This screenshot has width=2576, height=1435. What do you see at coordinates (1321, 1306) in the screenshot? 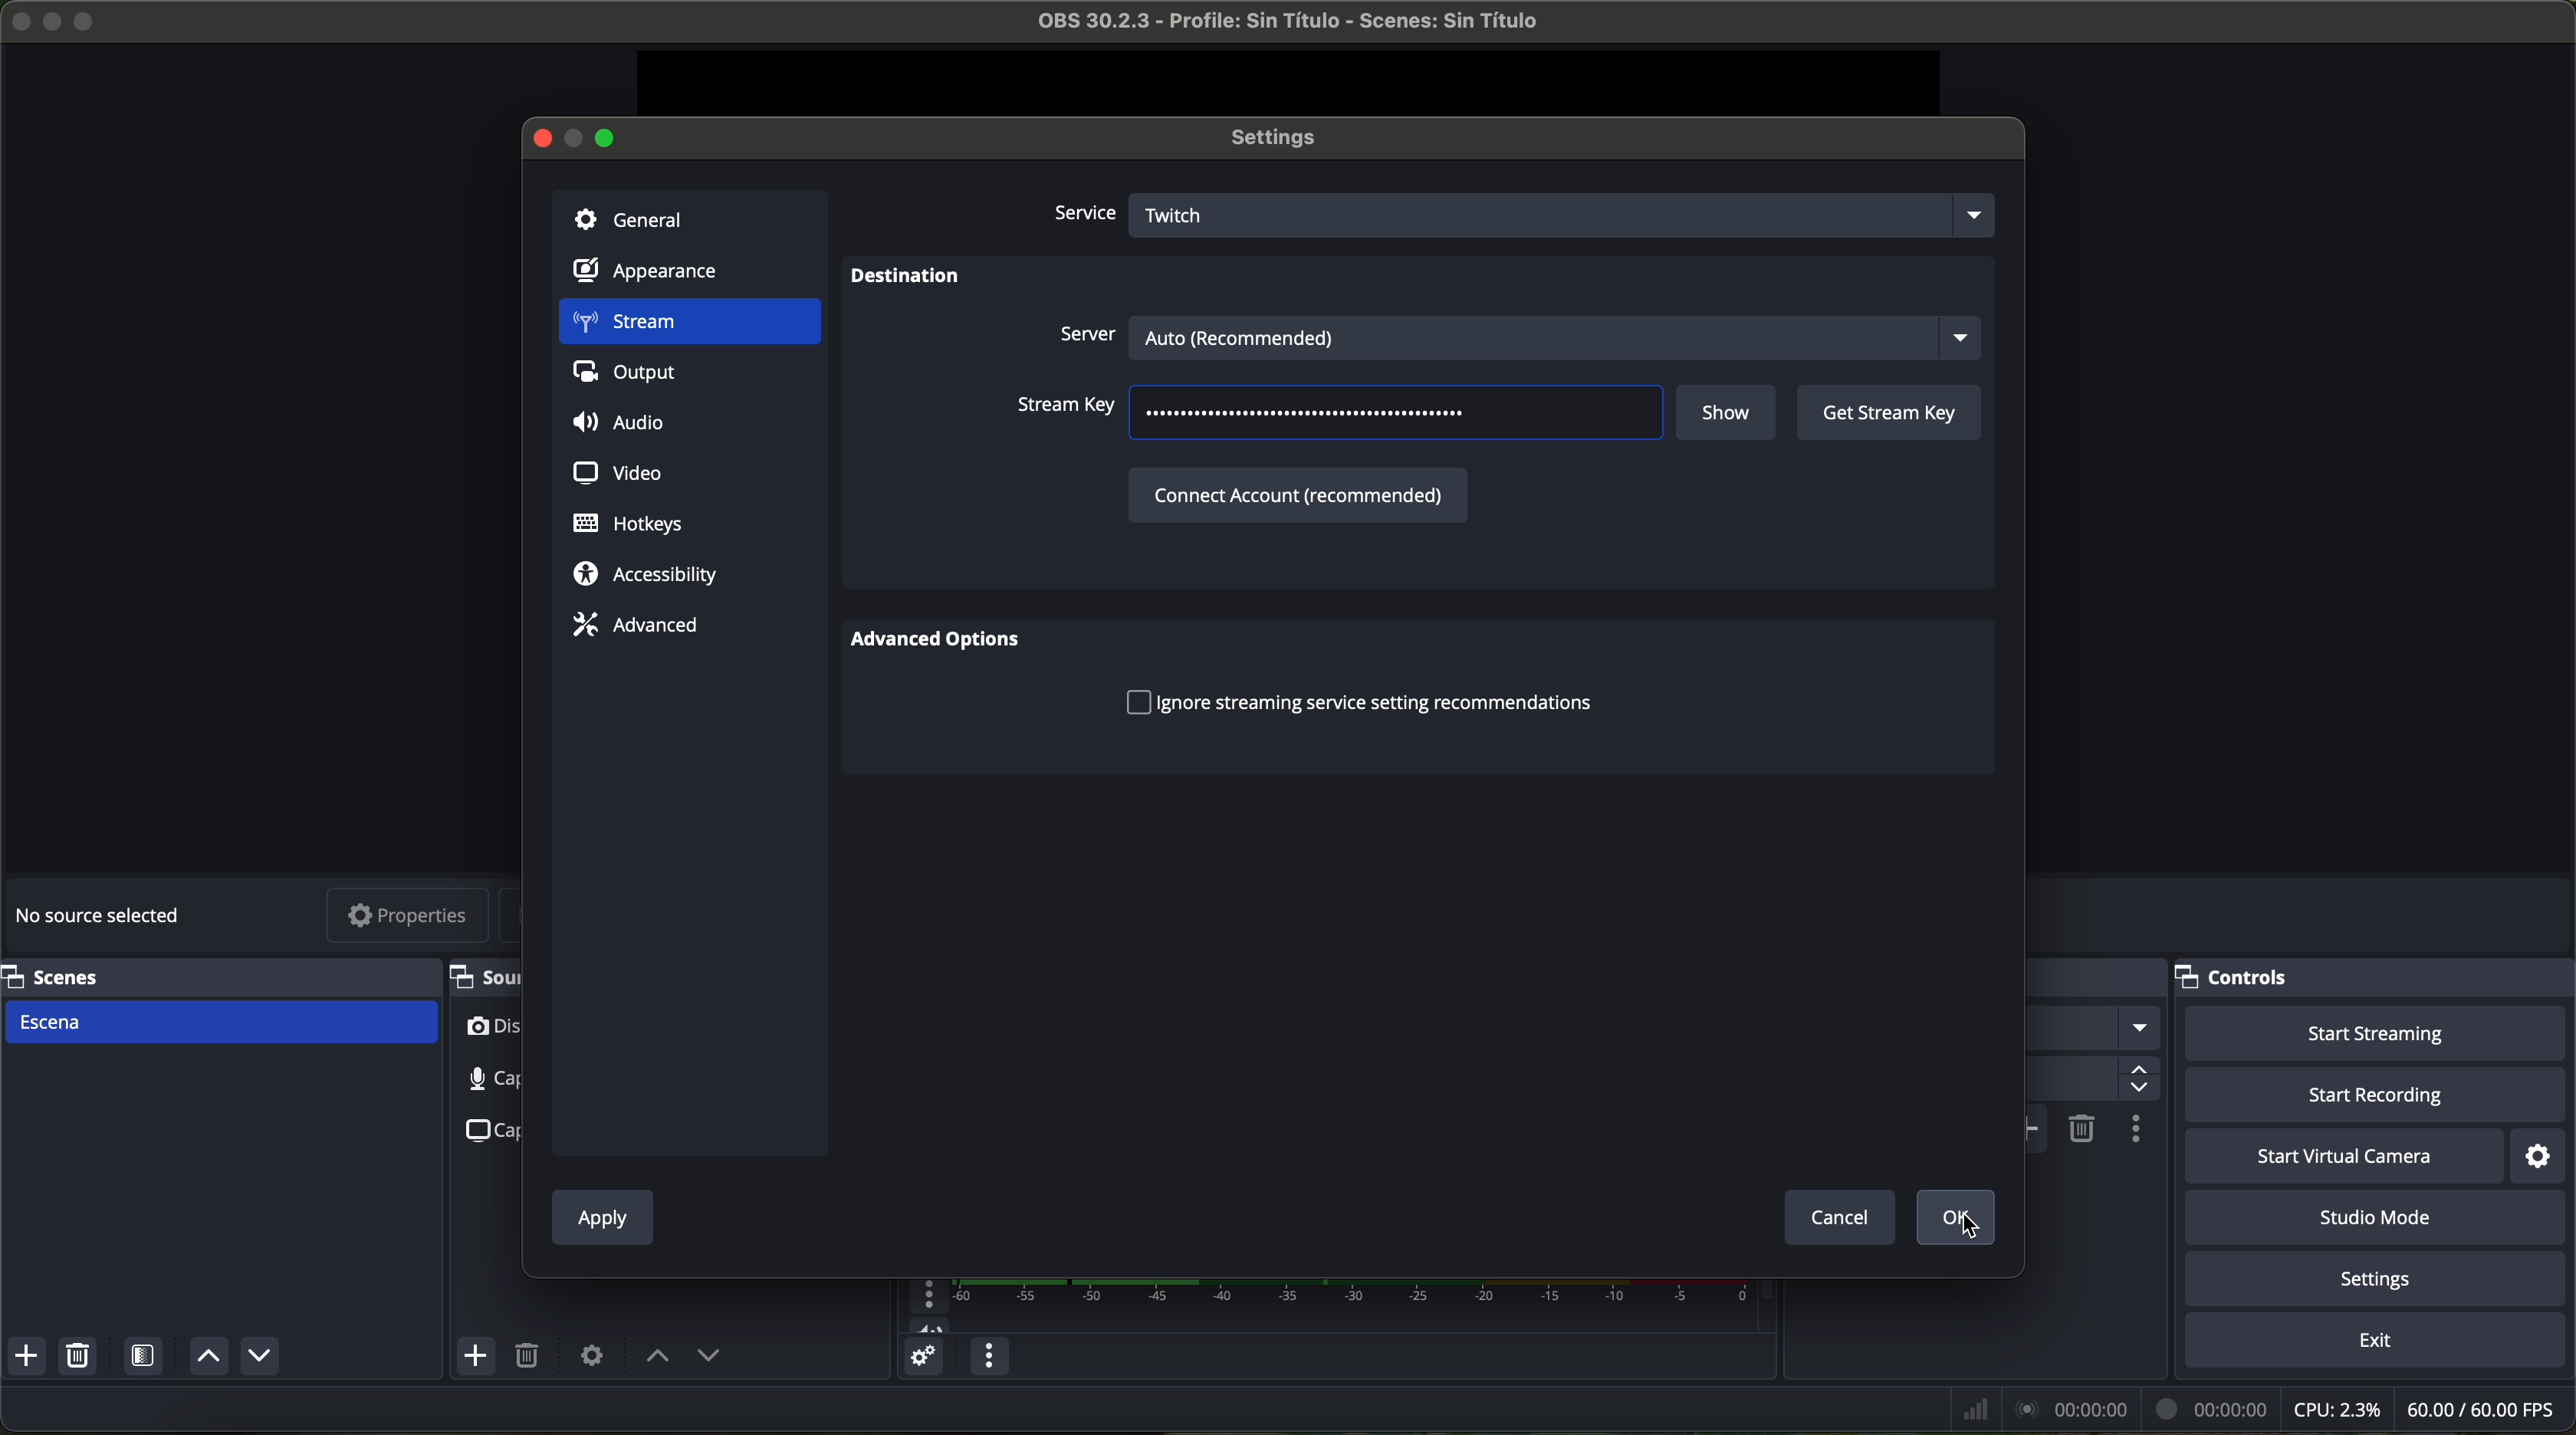
I see `Mic/Aux` at bounding box center [1321, 1306].